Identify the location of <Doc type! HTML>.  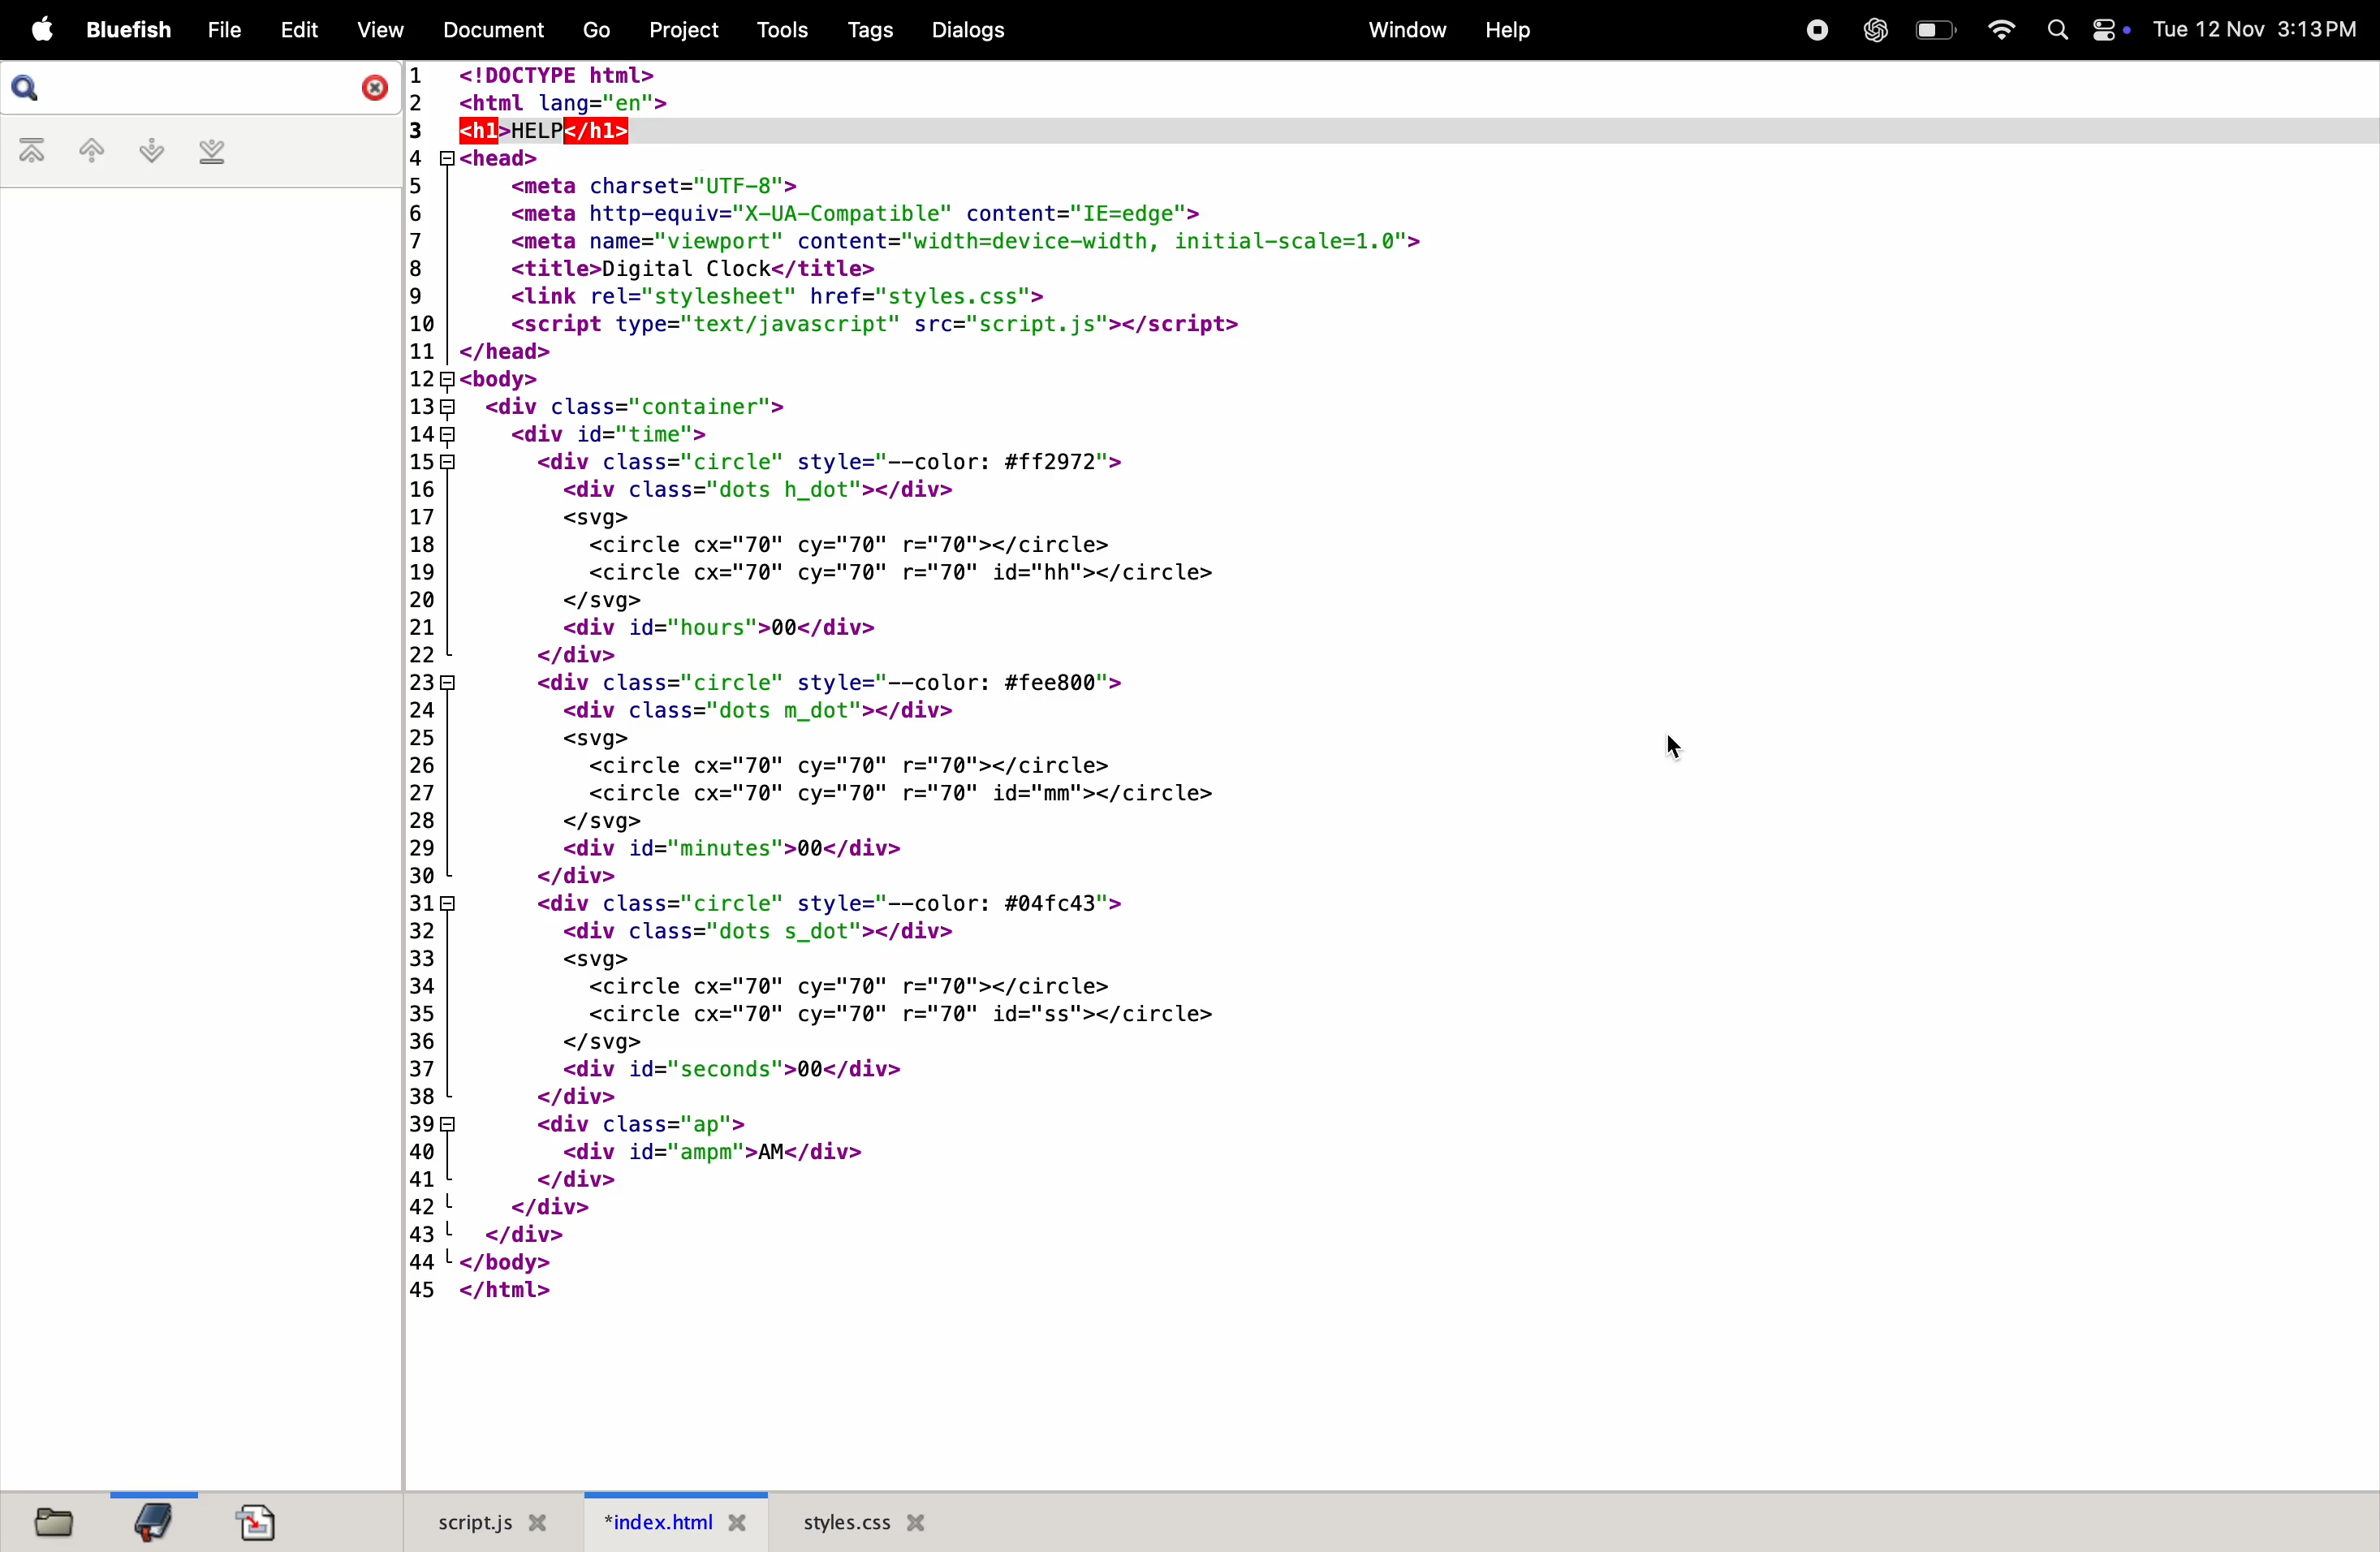
(1395, 85).